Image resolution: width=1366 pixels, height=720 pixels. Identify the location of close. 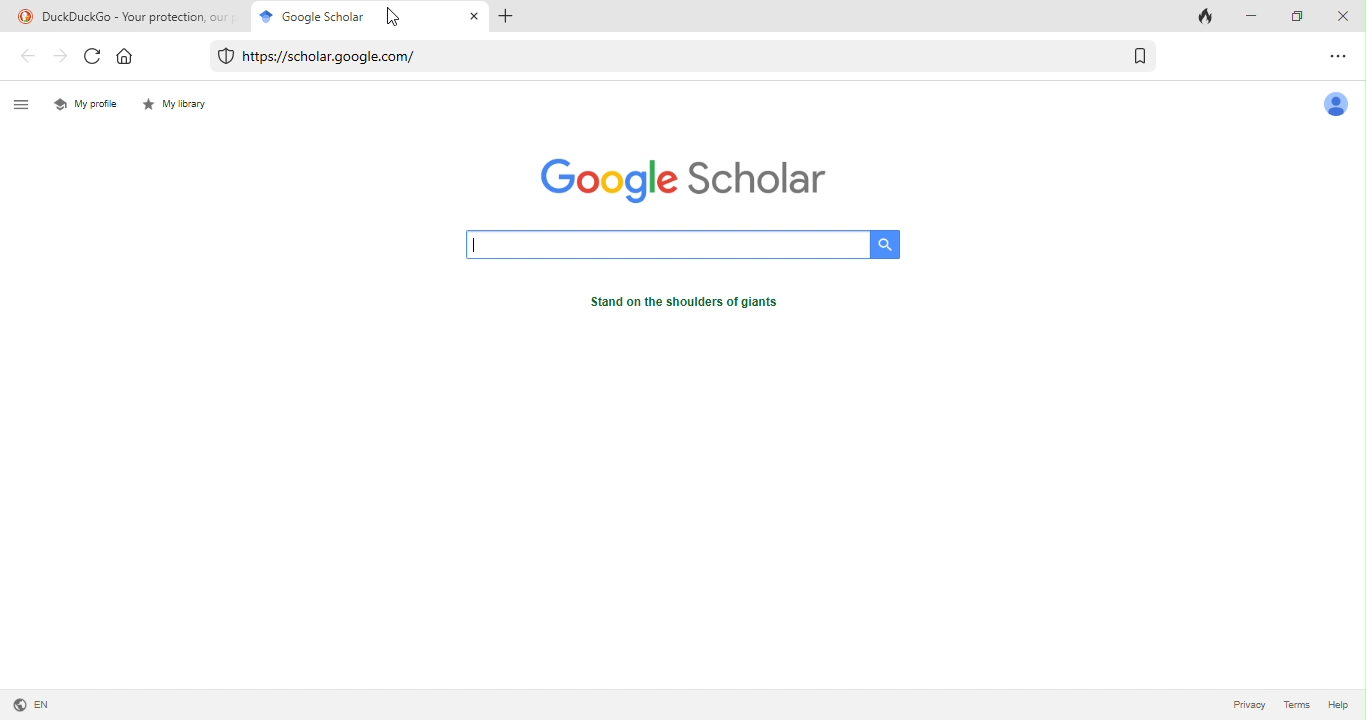
(473, 18).